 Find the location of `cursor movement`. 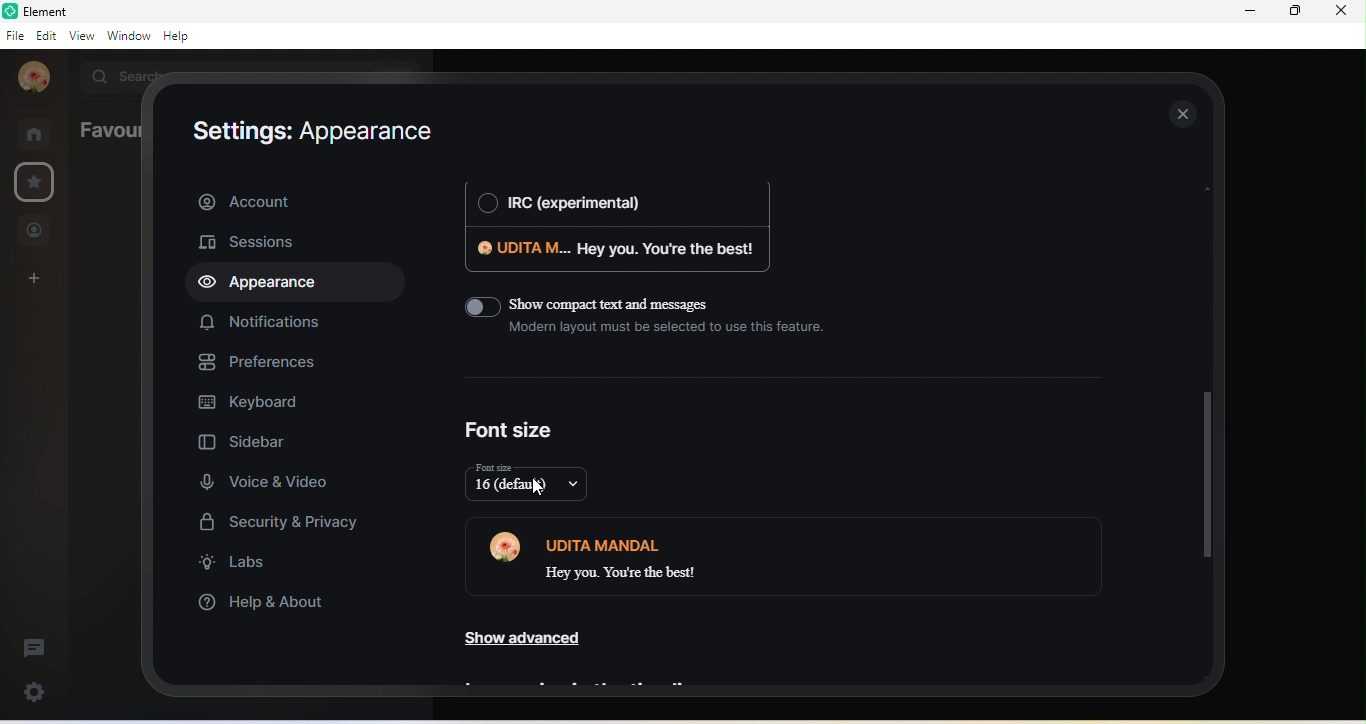

cursor movement is located at coordinates (538, 487).